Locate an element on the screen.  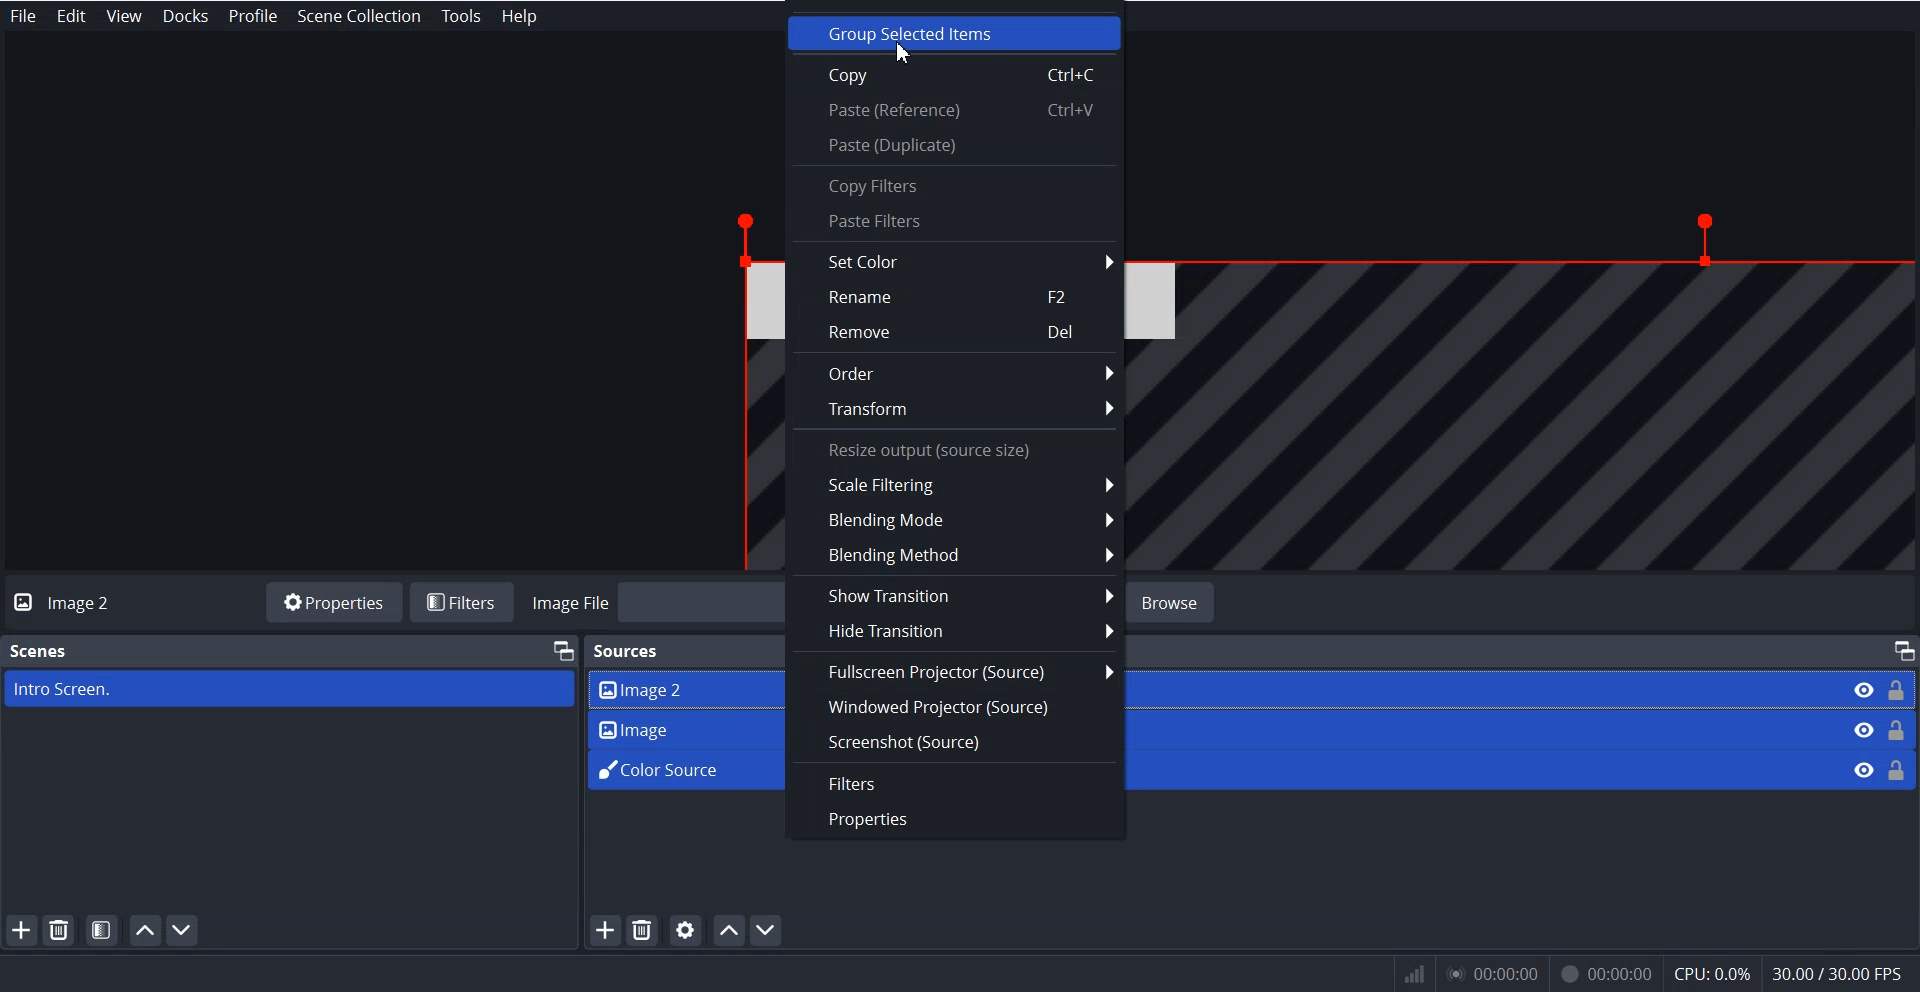
Color Source is located at coordinates (678, 767).